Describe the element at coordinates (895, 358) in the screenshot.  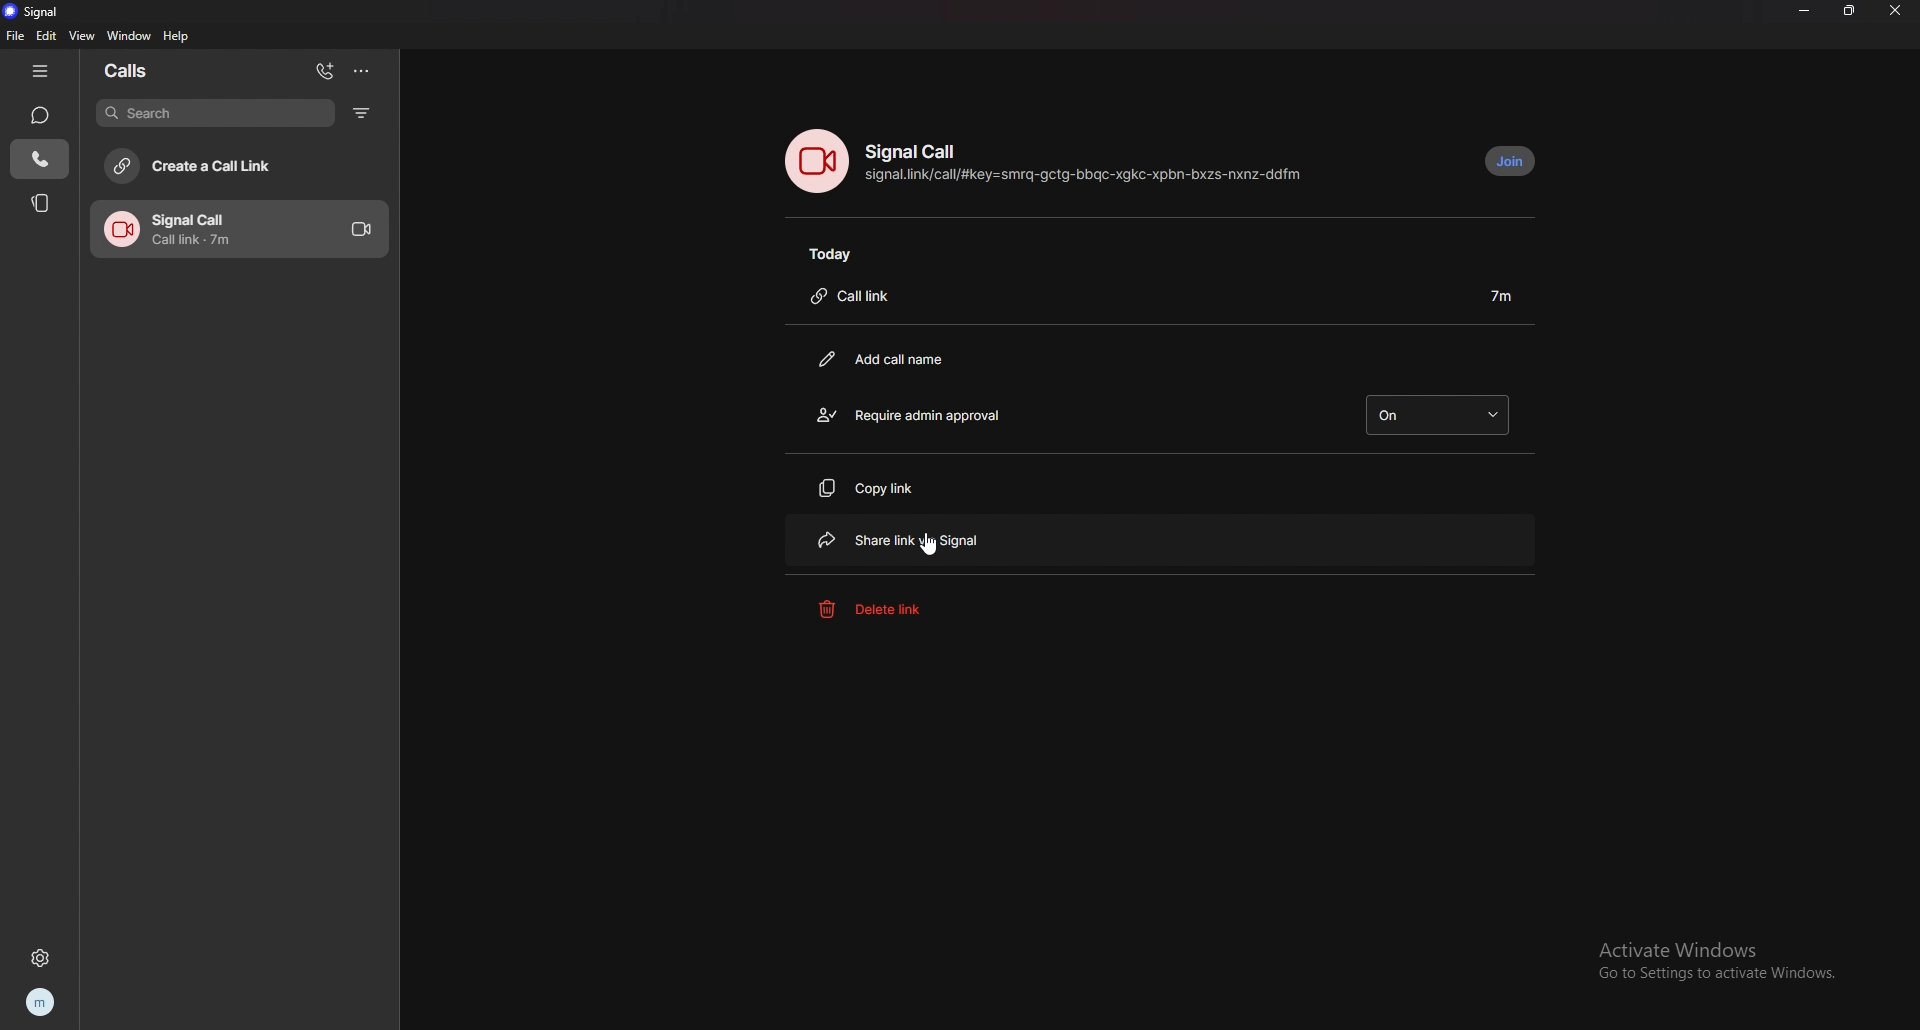
I see `add call name` at that location.